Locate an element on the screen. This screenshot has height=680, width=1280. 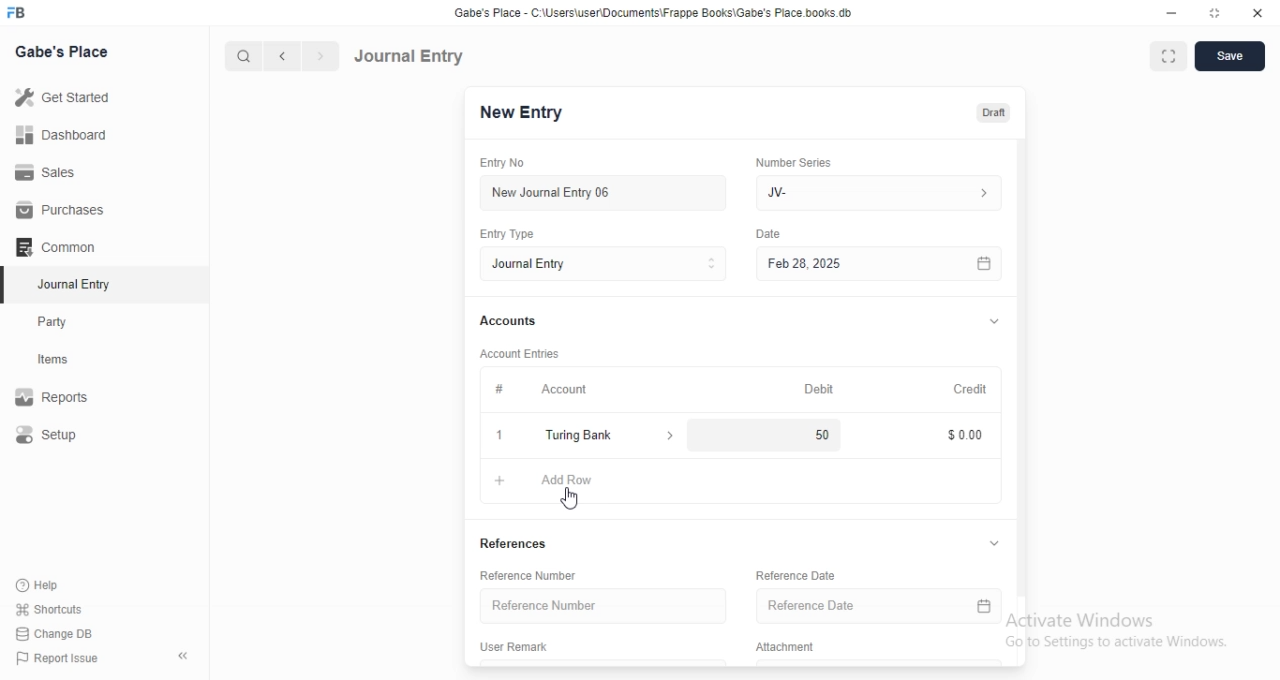
Journal Entry is located at coordinates (65, 286).